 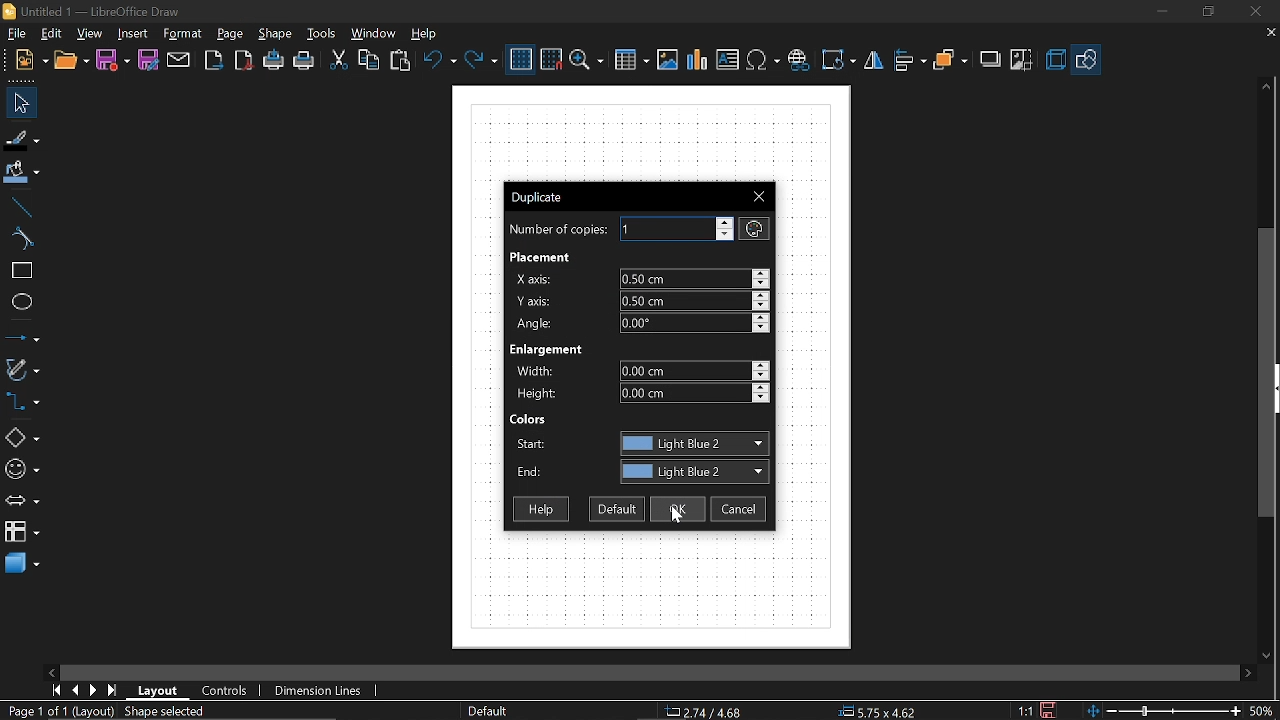 What do you see at coordinates (1161, 712) in the screenshot?
I see `Change Zoom` at bounding box center [1161, 712].